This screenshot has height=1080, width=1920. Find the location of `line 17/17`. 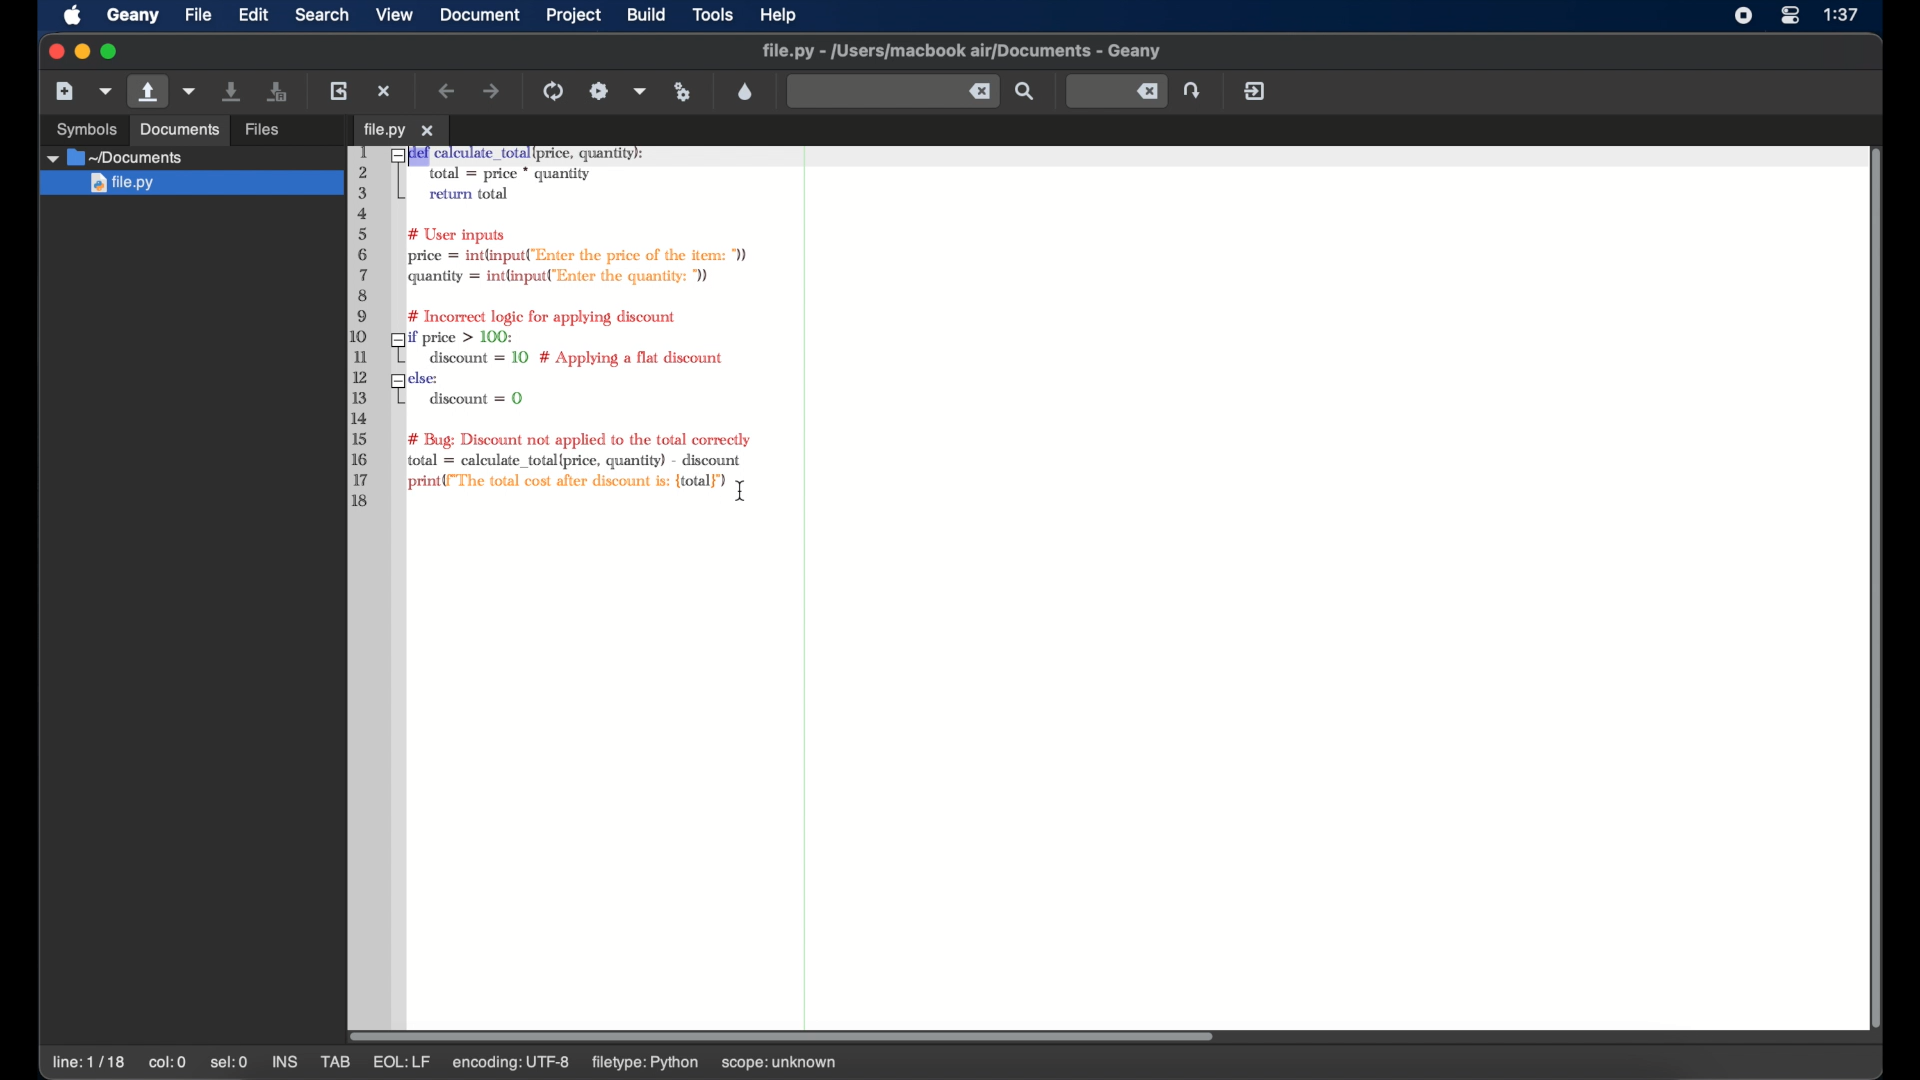

line 17/17 is located at coordinates (91, 1062).